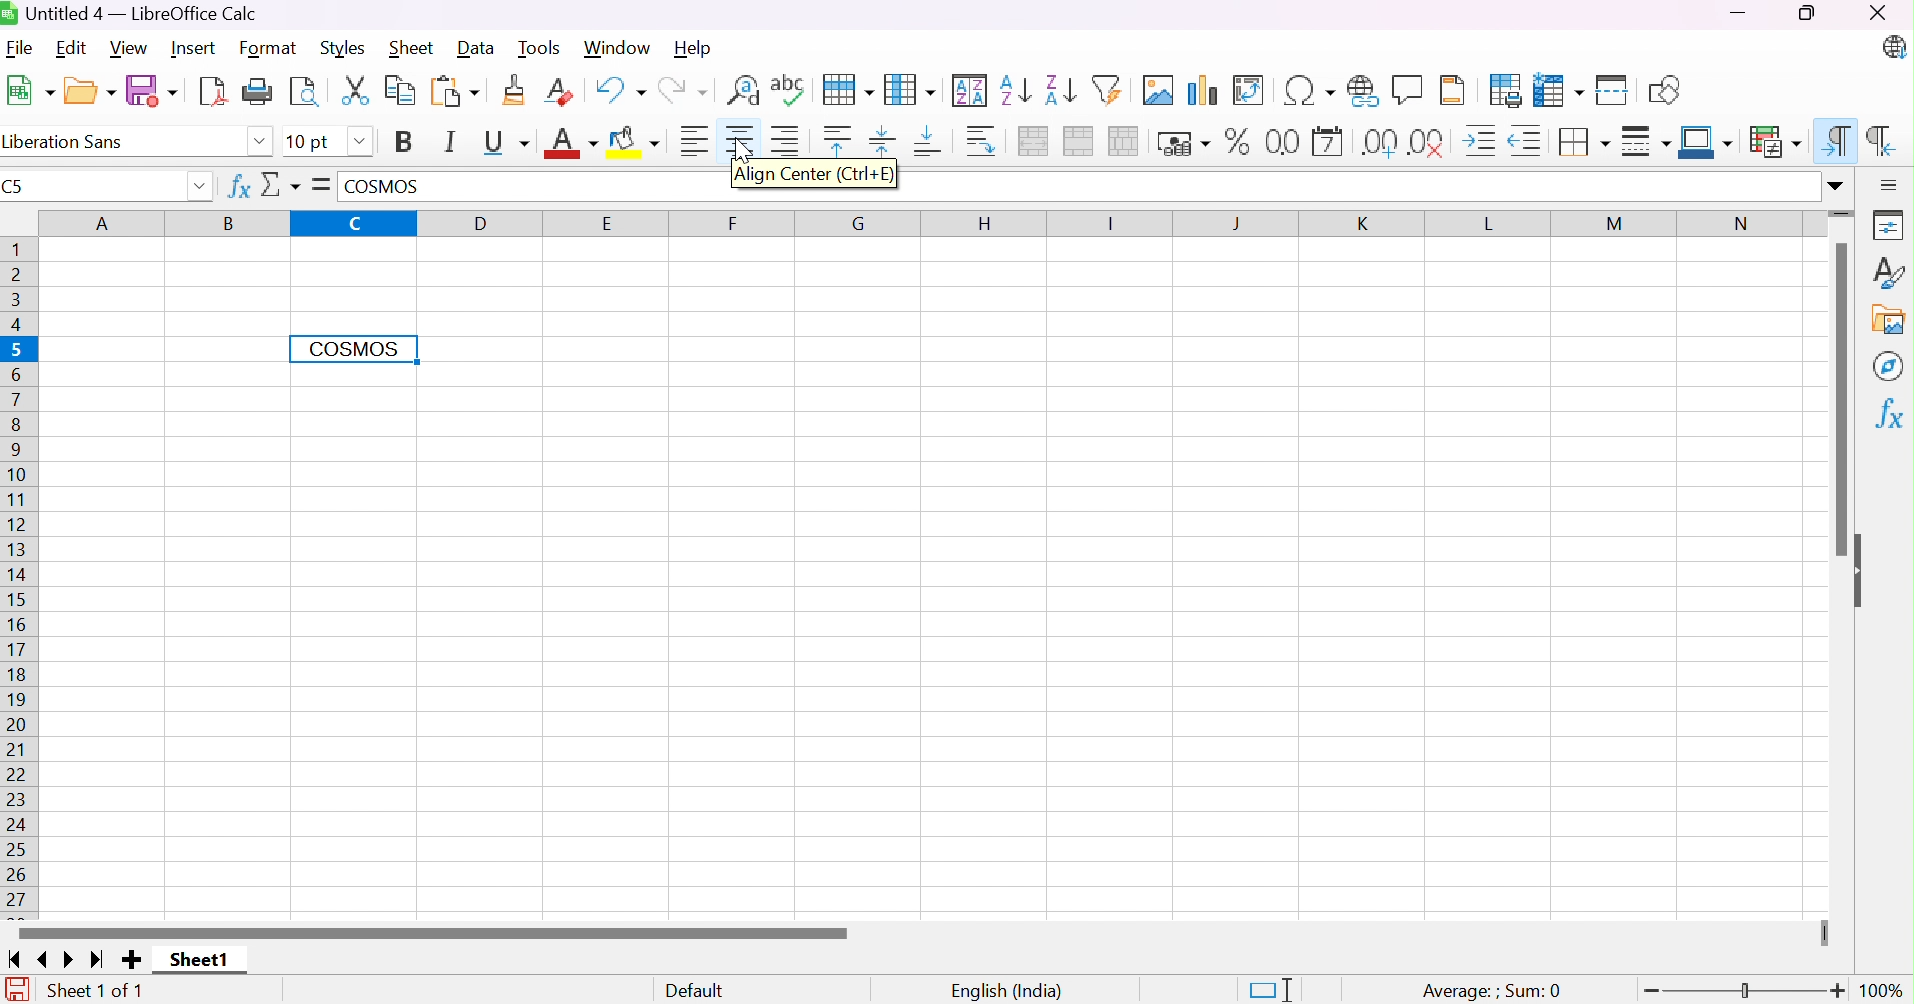  What do you see at coordinates (912, 90) in the screenshot?
I see `Column` at bounding box center [912, 90].